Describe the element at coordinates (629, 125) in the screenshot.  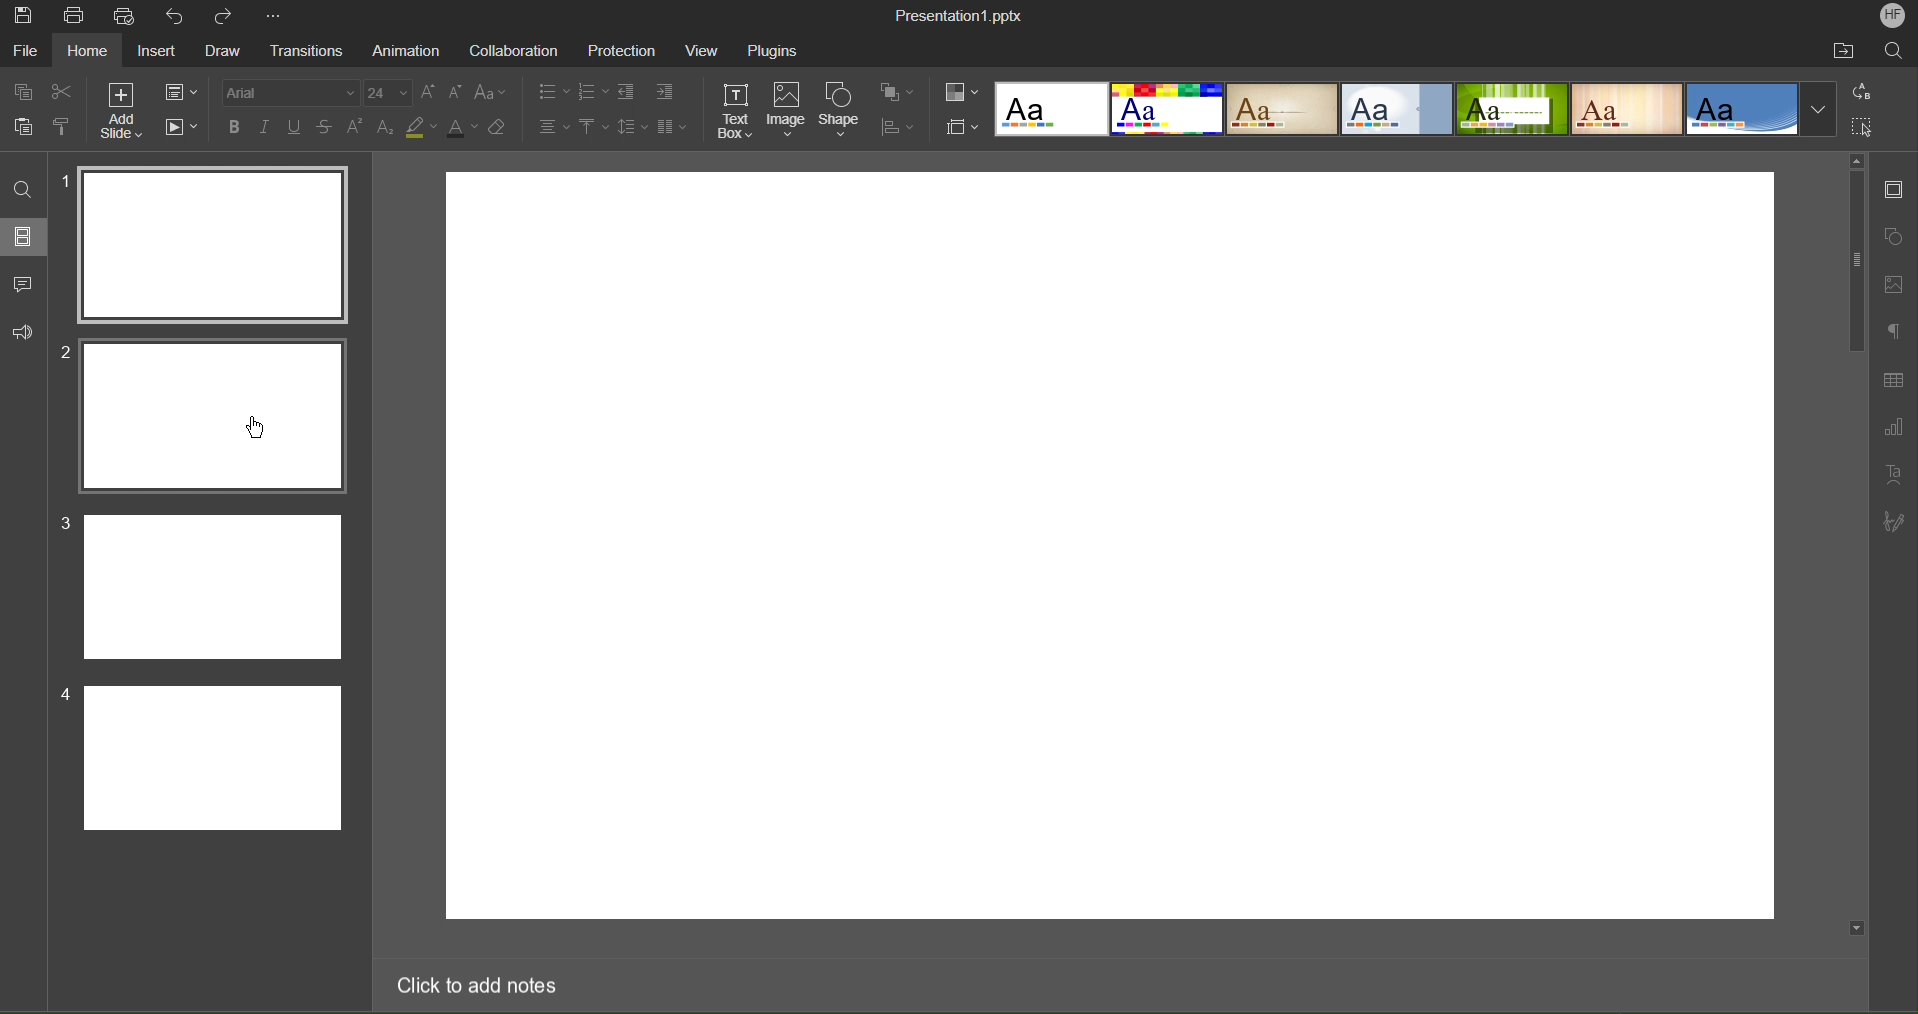
I see `Line Spacing` at that location.